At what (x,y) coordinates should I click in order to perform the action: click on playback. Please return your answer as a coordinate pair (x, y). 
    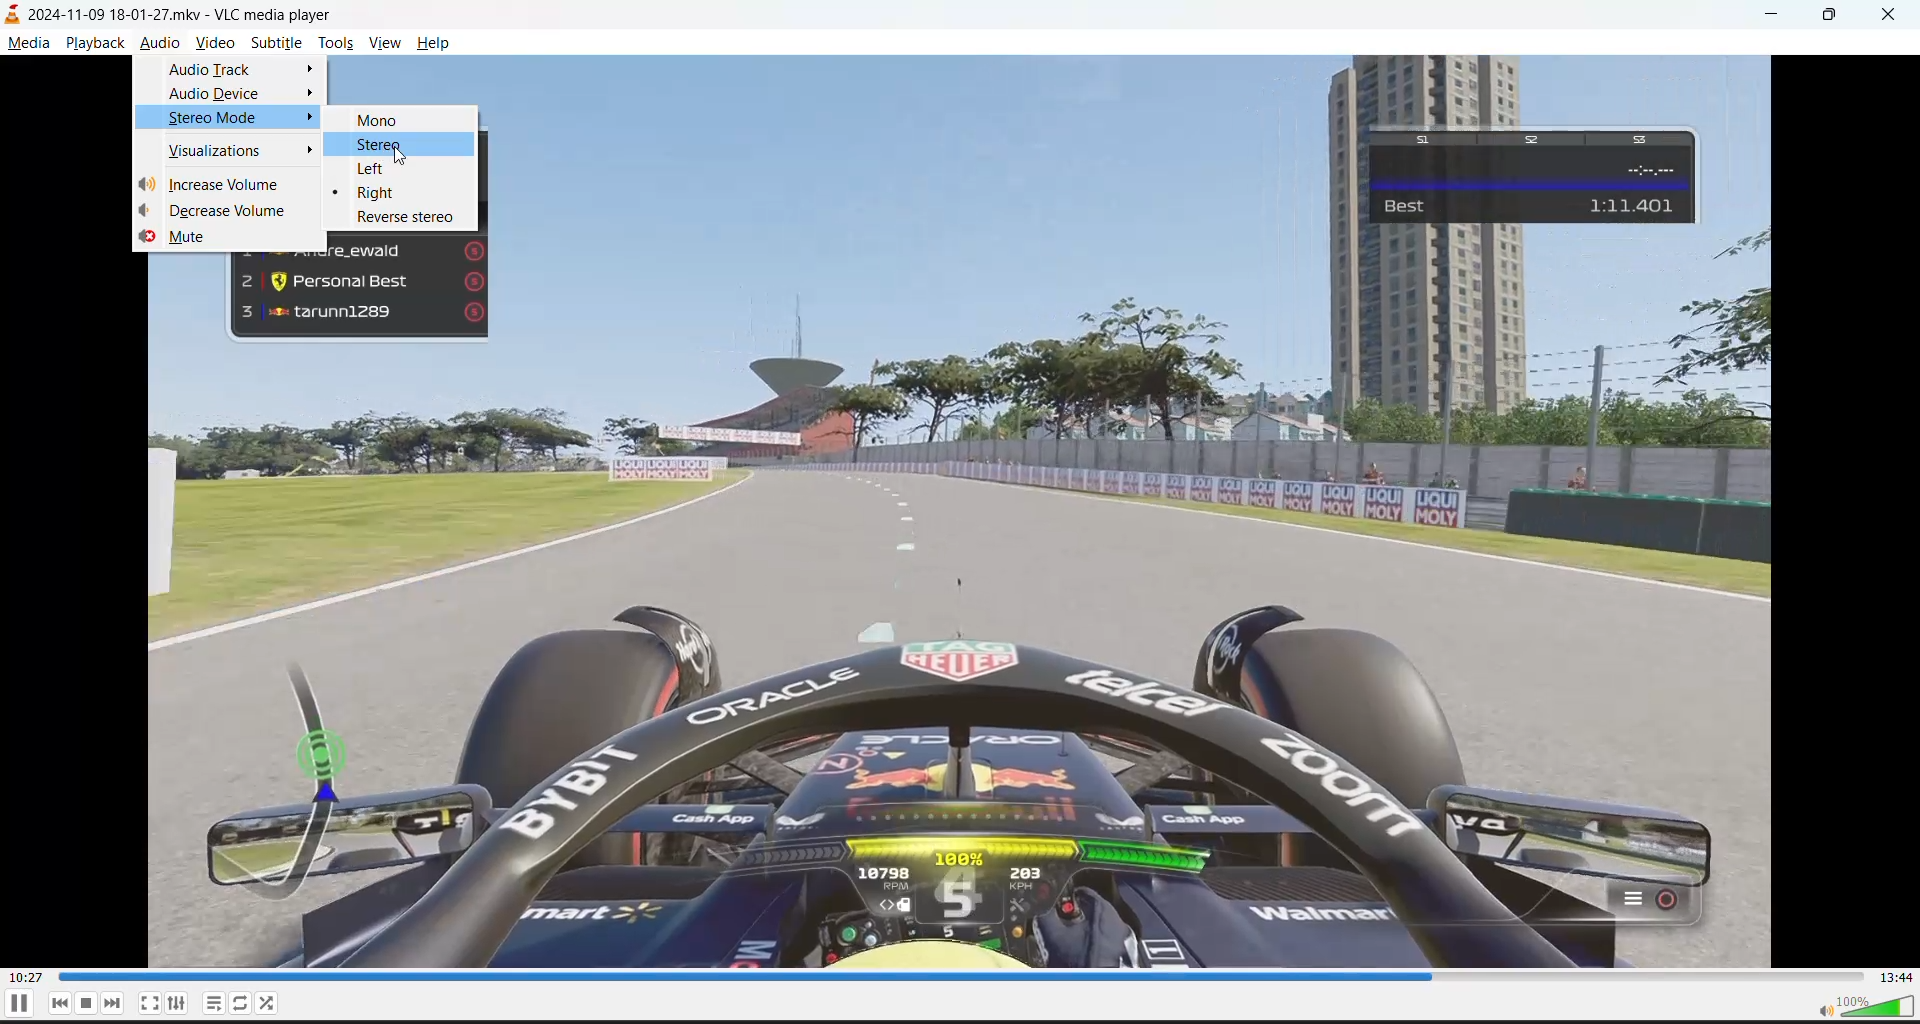
    Looking at the image, I should click on (95, 44).